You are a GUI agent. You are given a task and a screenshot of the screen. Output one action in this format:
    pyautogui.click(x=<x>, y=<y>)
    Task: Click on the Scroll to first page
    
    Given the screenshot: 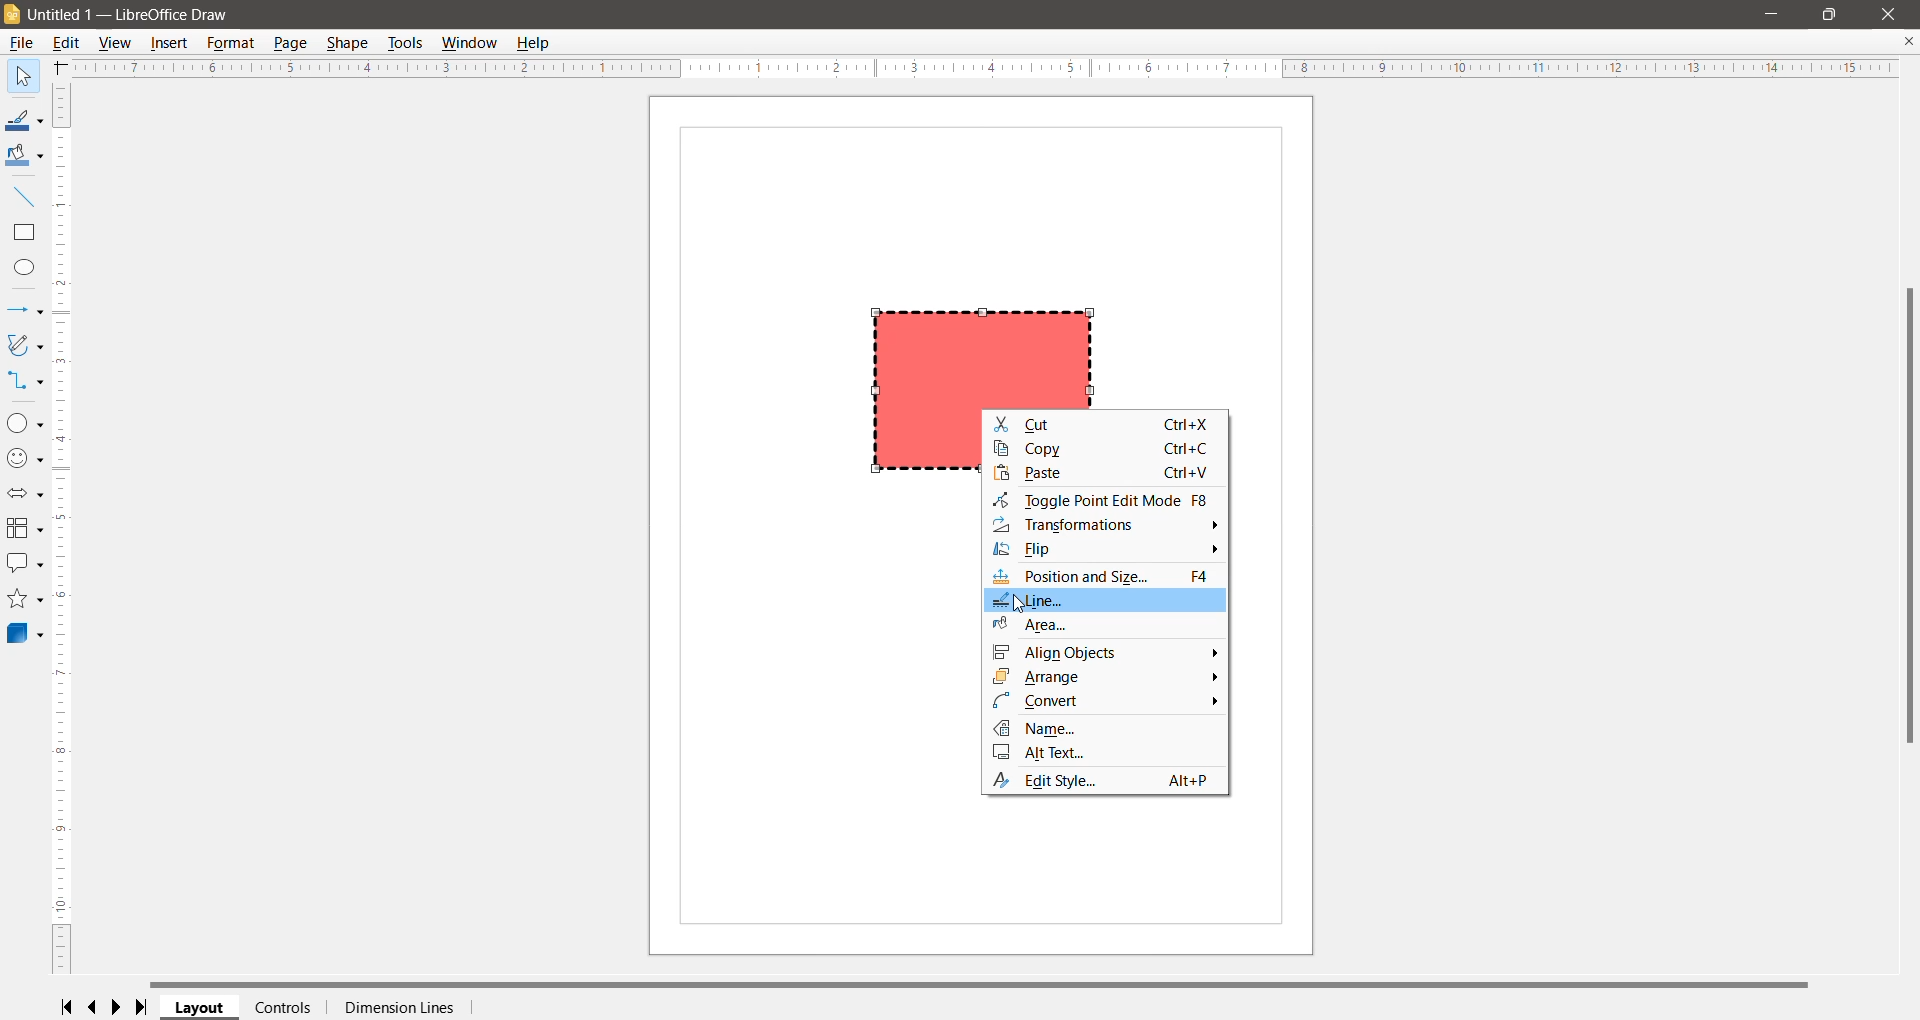 What is the action you would take?
    pyautogui.click(x=69, y=1007)
    